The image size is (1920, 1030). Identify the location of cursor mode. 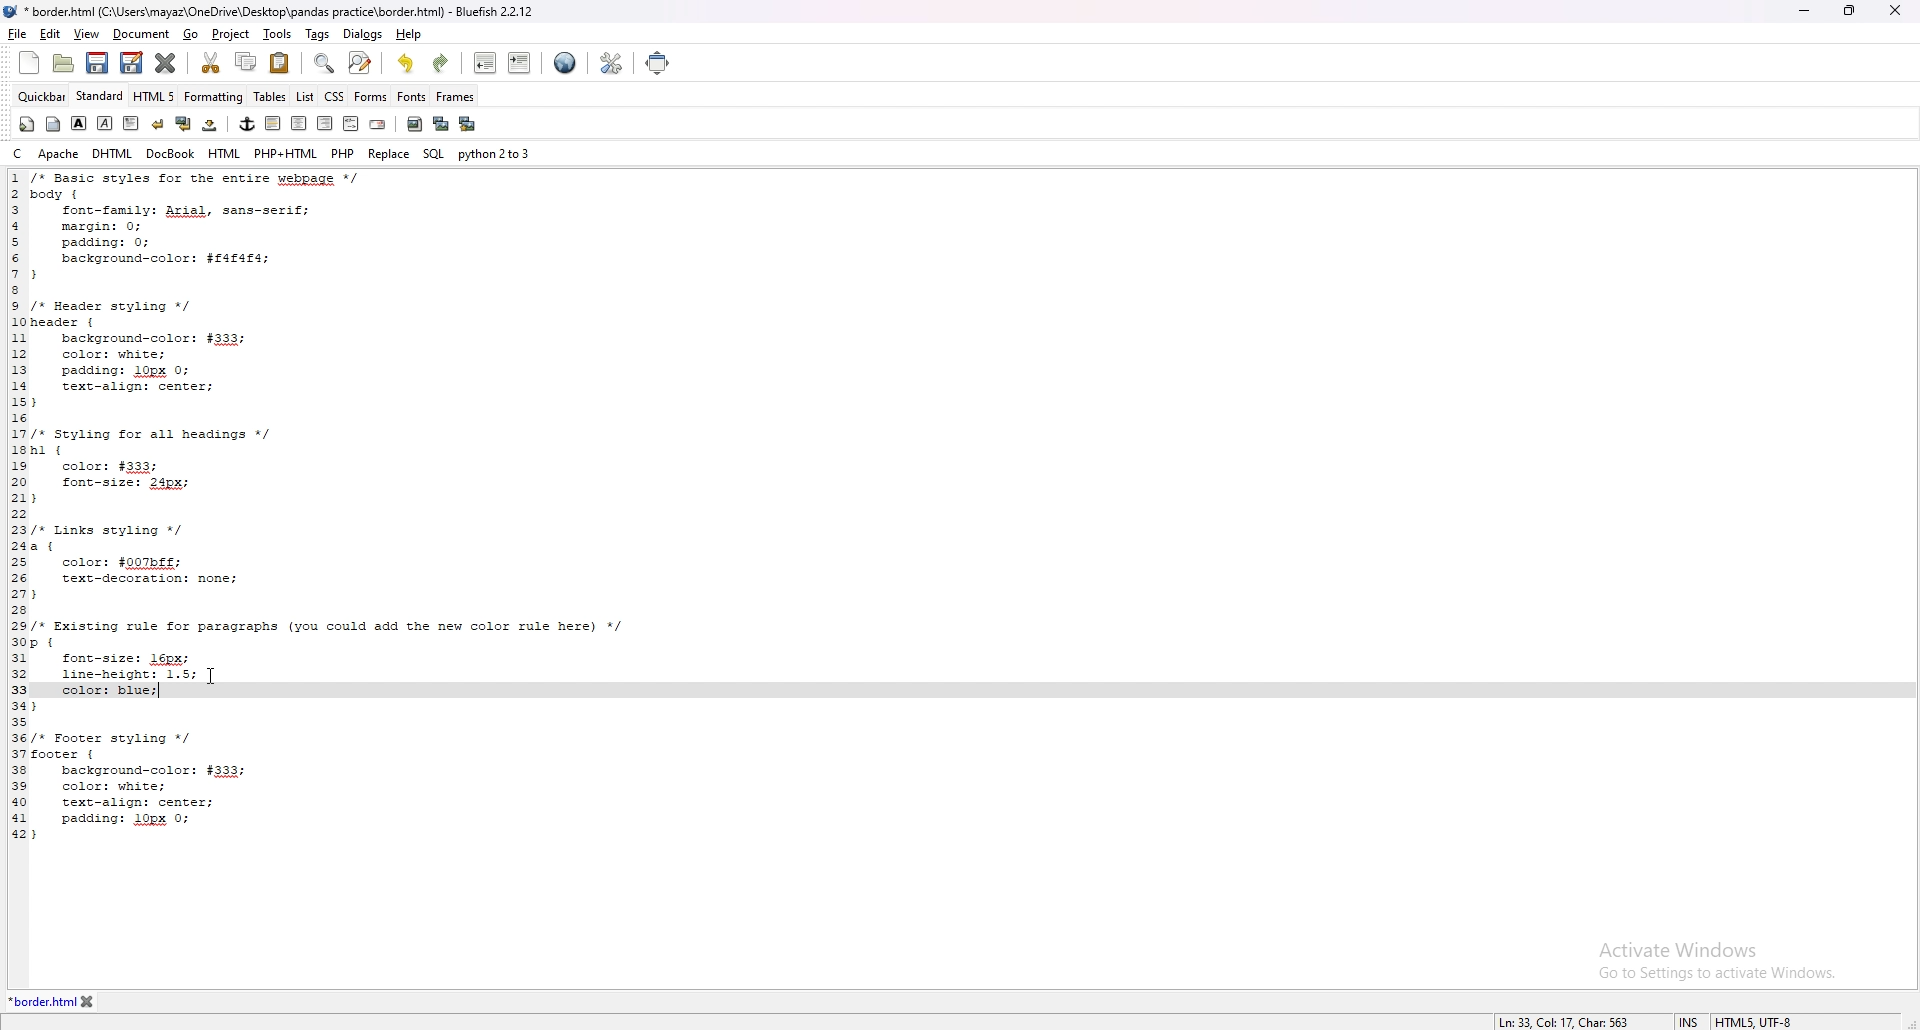
(1690, 1021).